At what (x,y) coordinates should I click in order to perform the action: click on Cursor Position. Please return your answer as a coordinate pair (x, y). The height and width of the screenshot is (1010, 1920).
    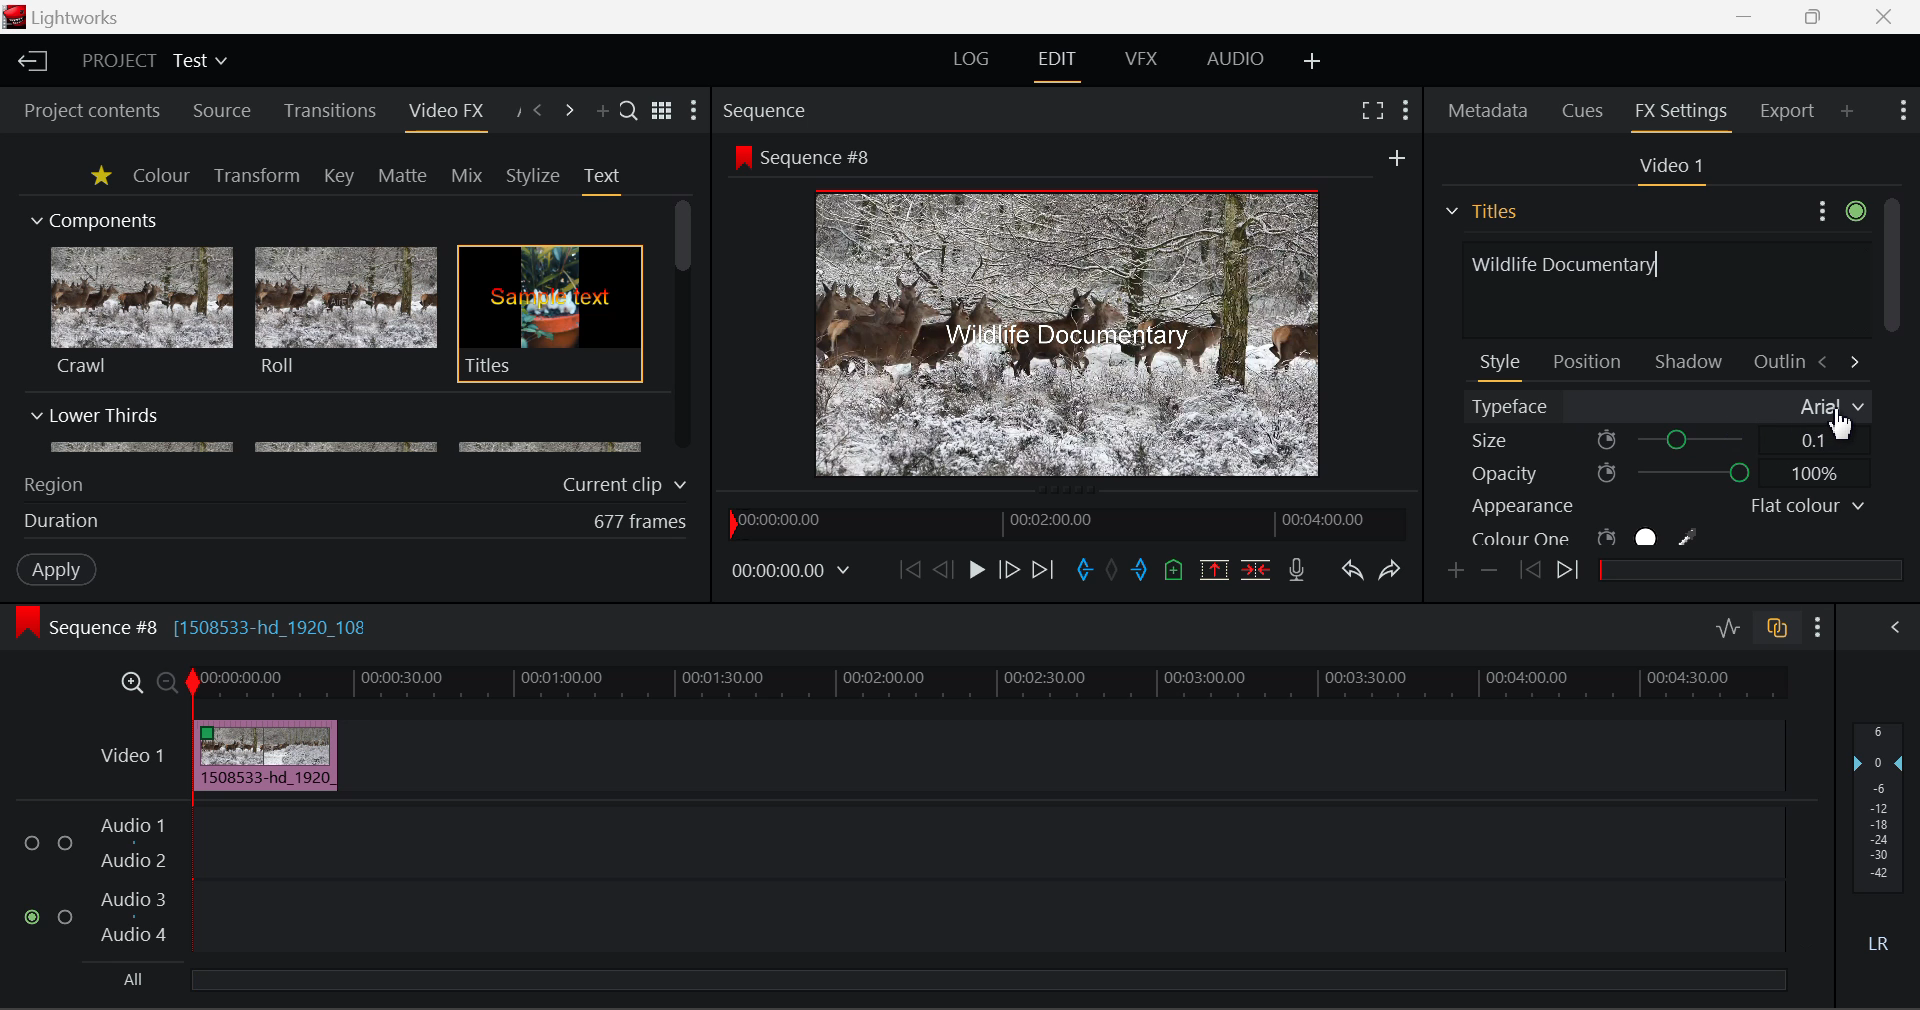
    Looking at the image, I should click on (1841, 423).